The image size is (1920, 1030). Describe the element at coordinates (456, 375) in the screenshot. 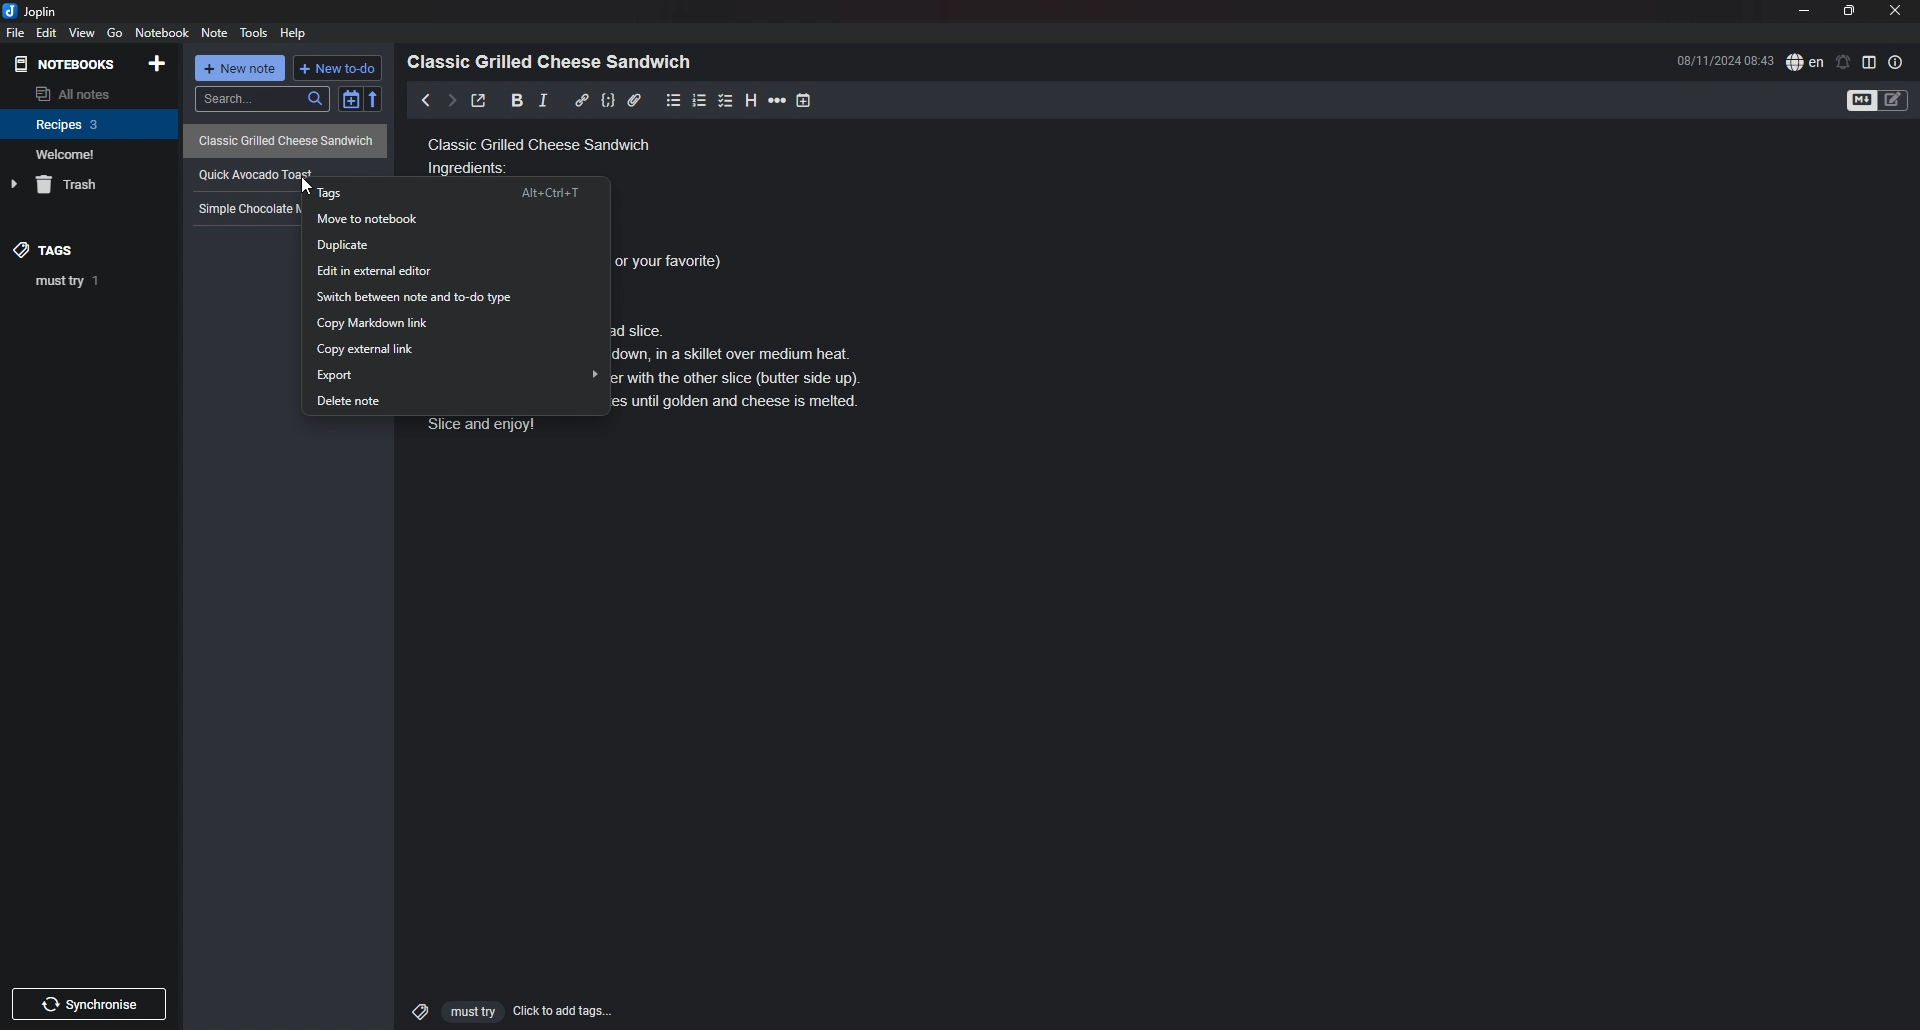

I see `export` at that location.